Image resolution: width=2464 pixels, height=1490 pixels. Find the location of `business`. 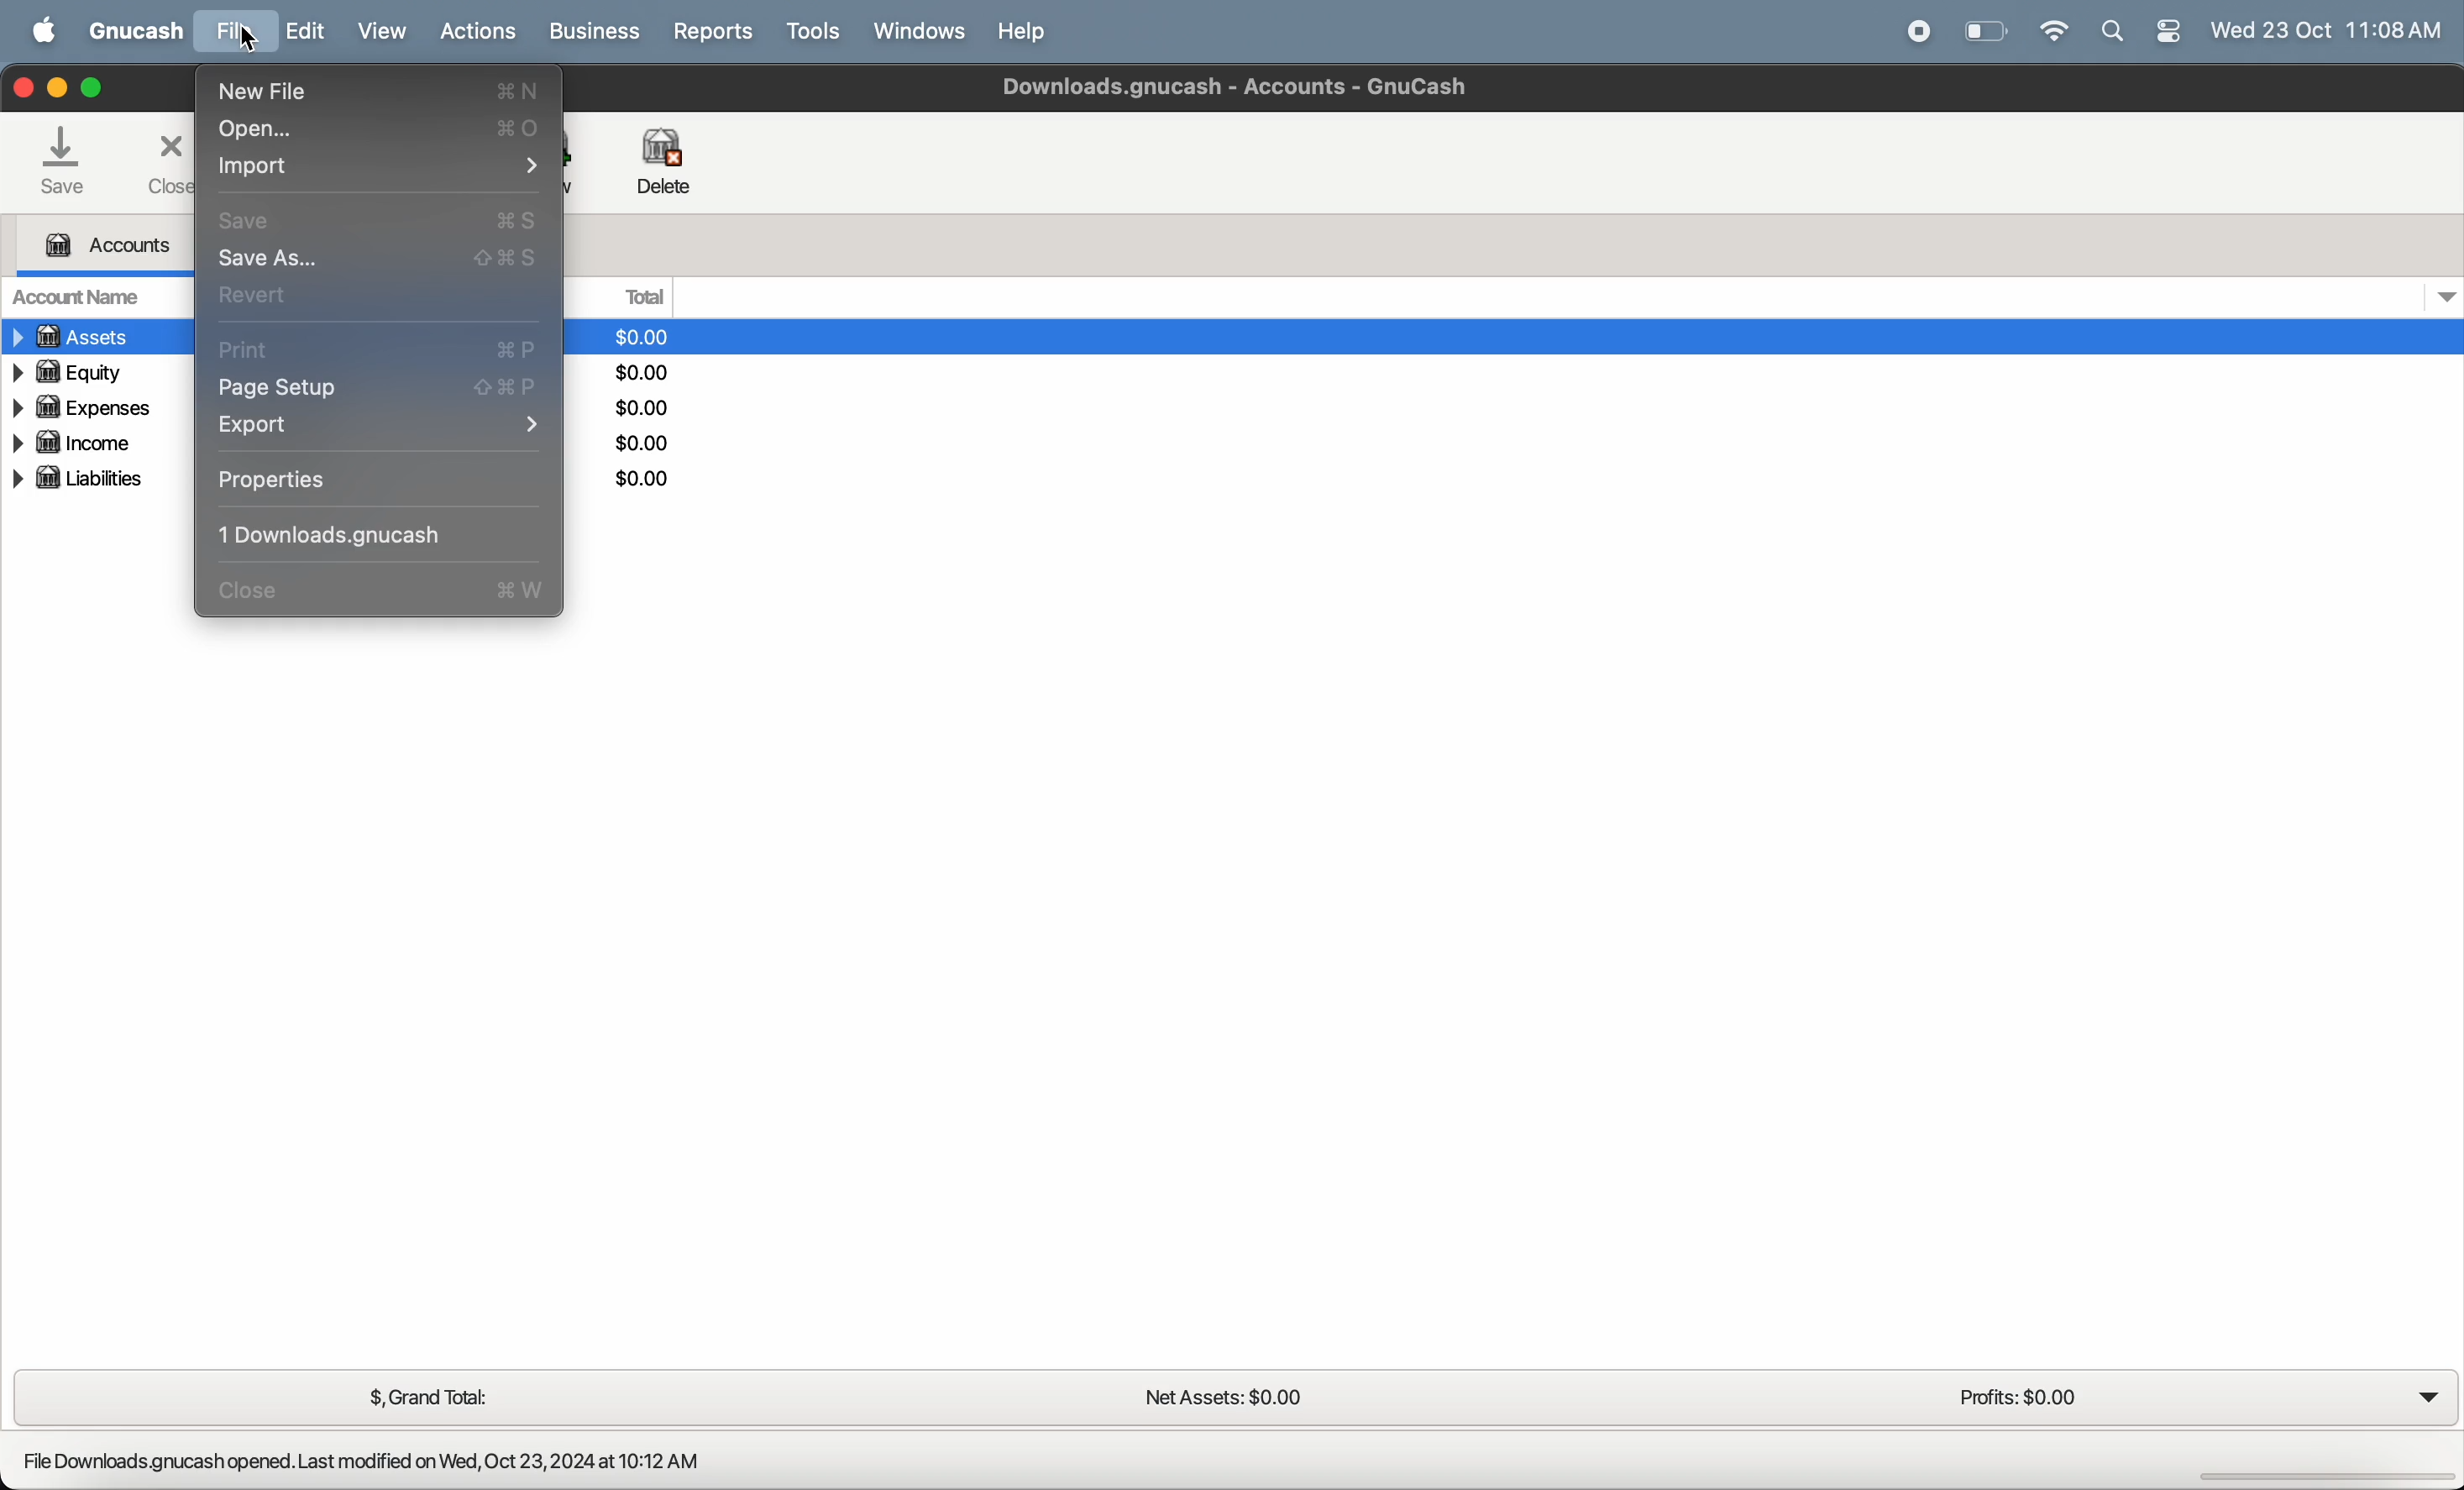

business is located at coordinates (589, 32).